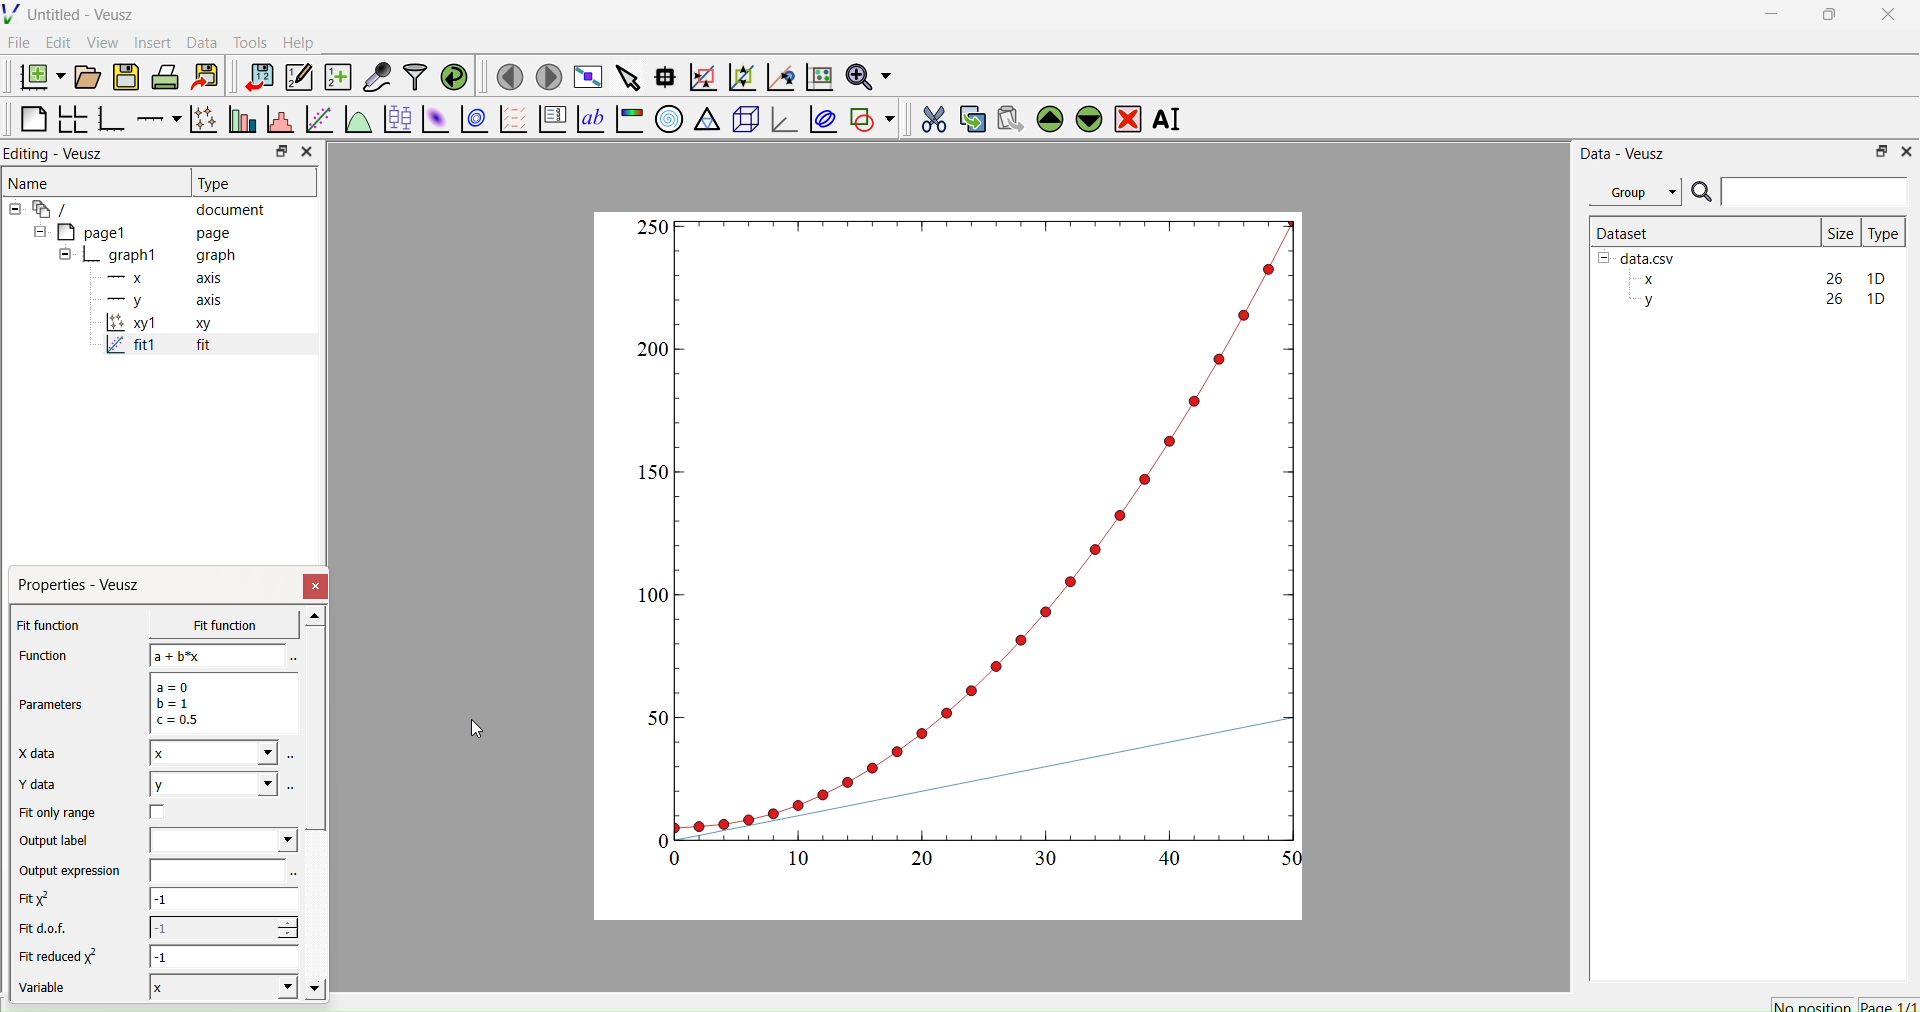 This screenshot has width=1920, height=1012. Describe the element at coordinates (223, 840) in the screenshot. I see `Dropdown` at that location.